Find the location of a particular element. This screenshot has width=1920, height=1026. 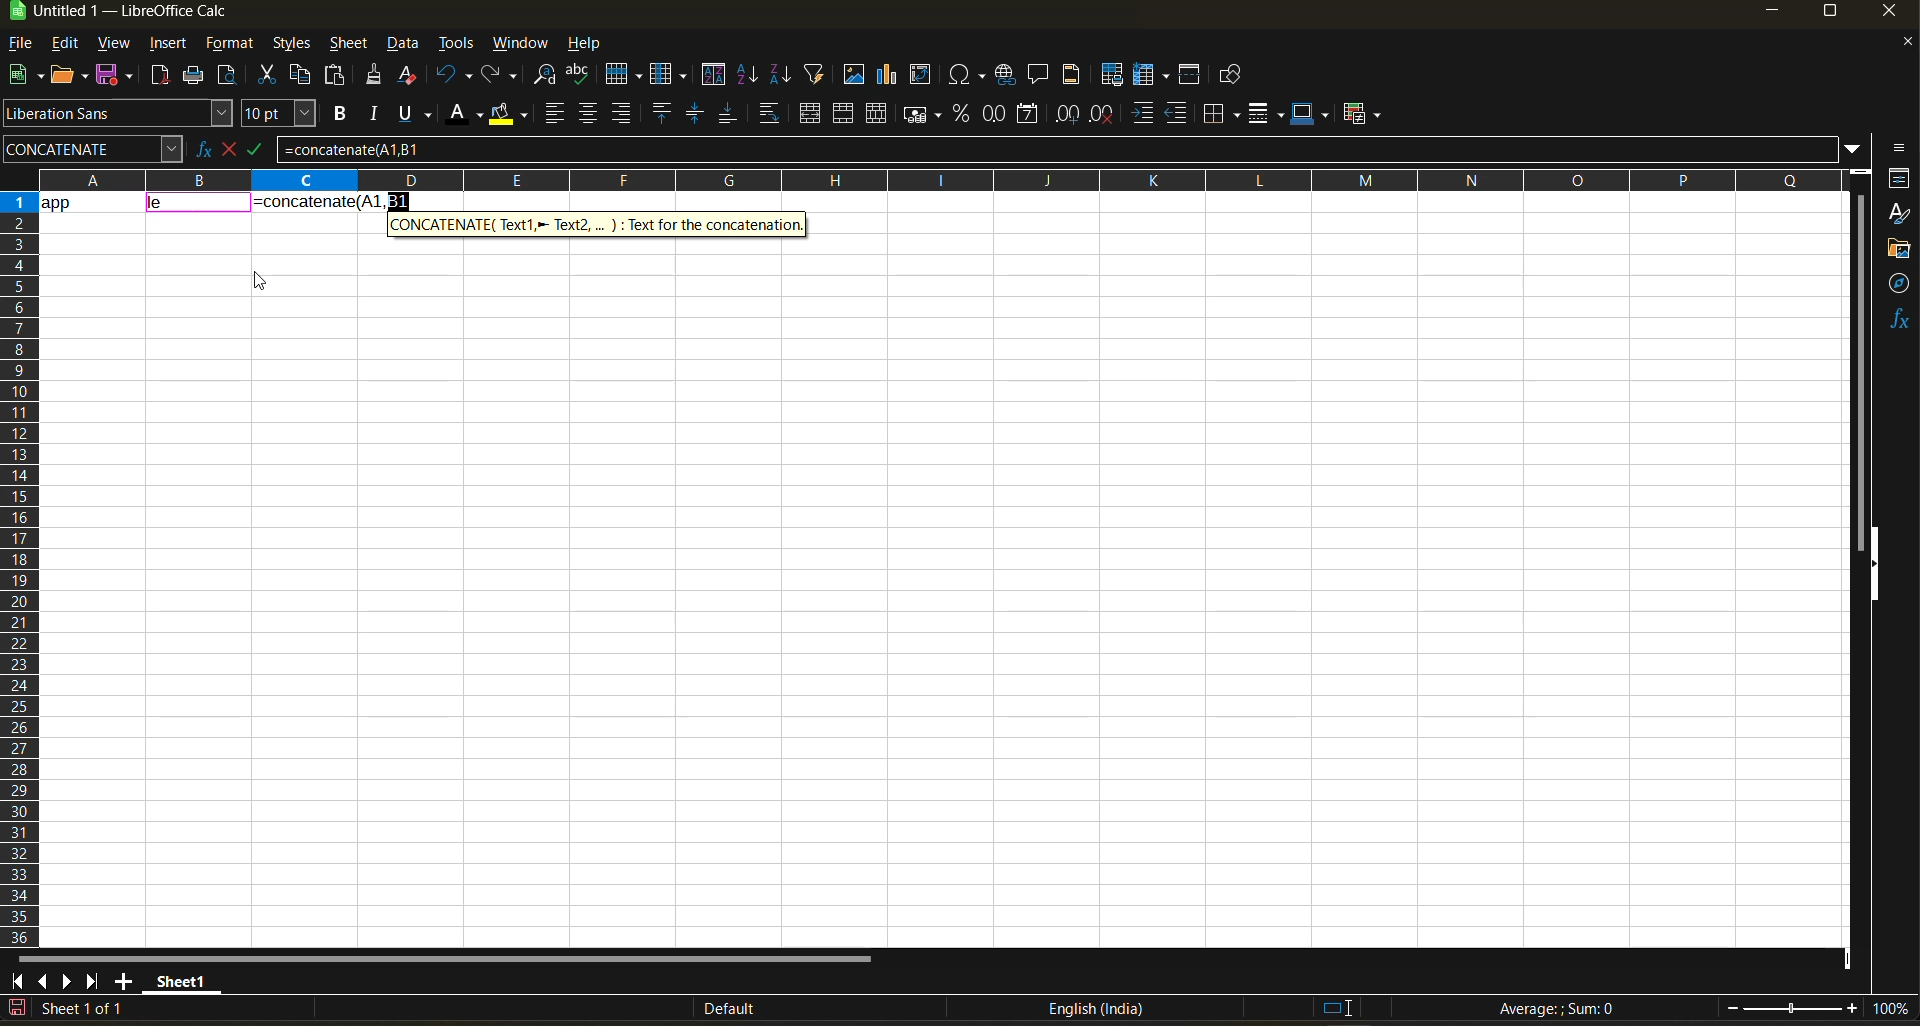

close is located at coordinates (1895, 15).